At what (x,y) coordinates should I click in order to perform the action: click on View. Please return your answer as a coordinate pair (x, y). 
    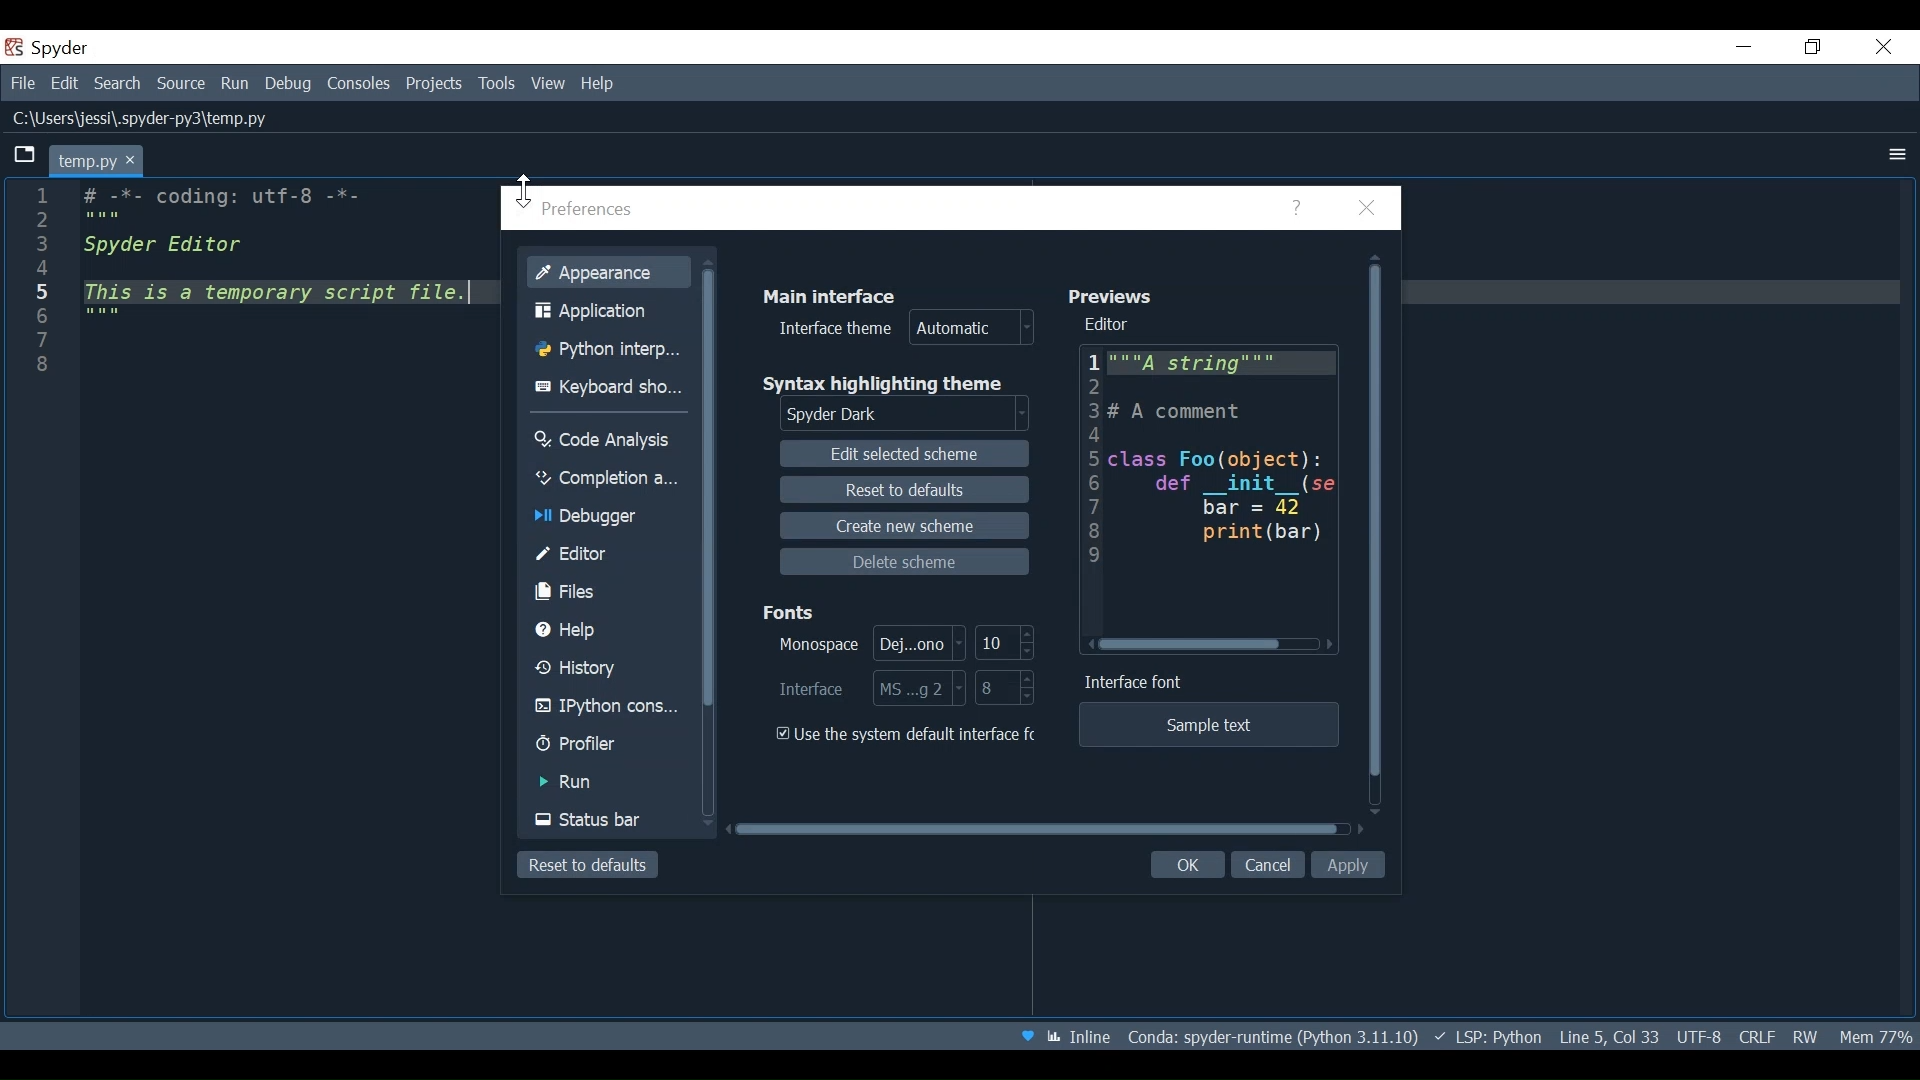
    Looking at the image, I should click on (548, 85).